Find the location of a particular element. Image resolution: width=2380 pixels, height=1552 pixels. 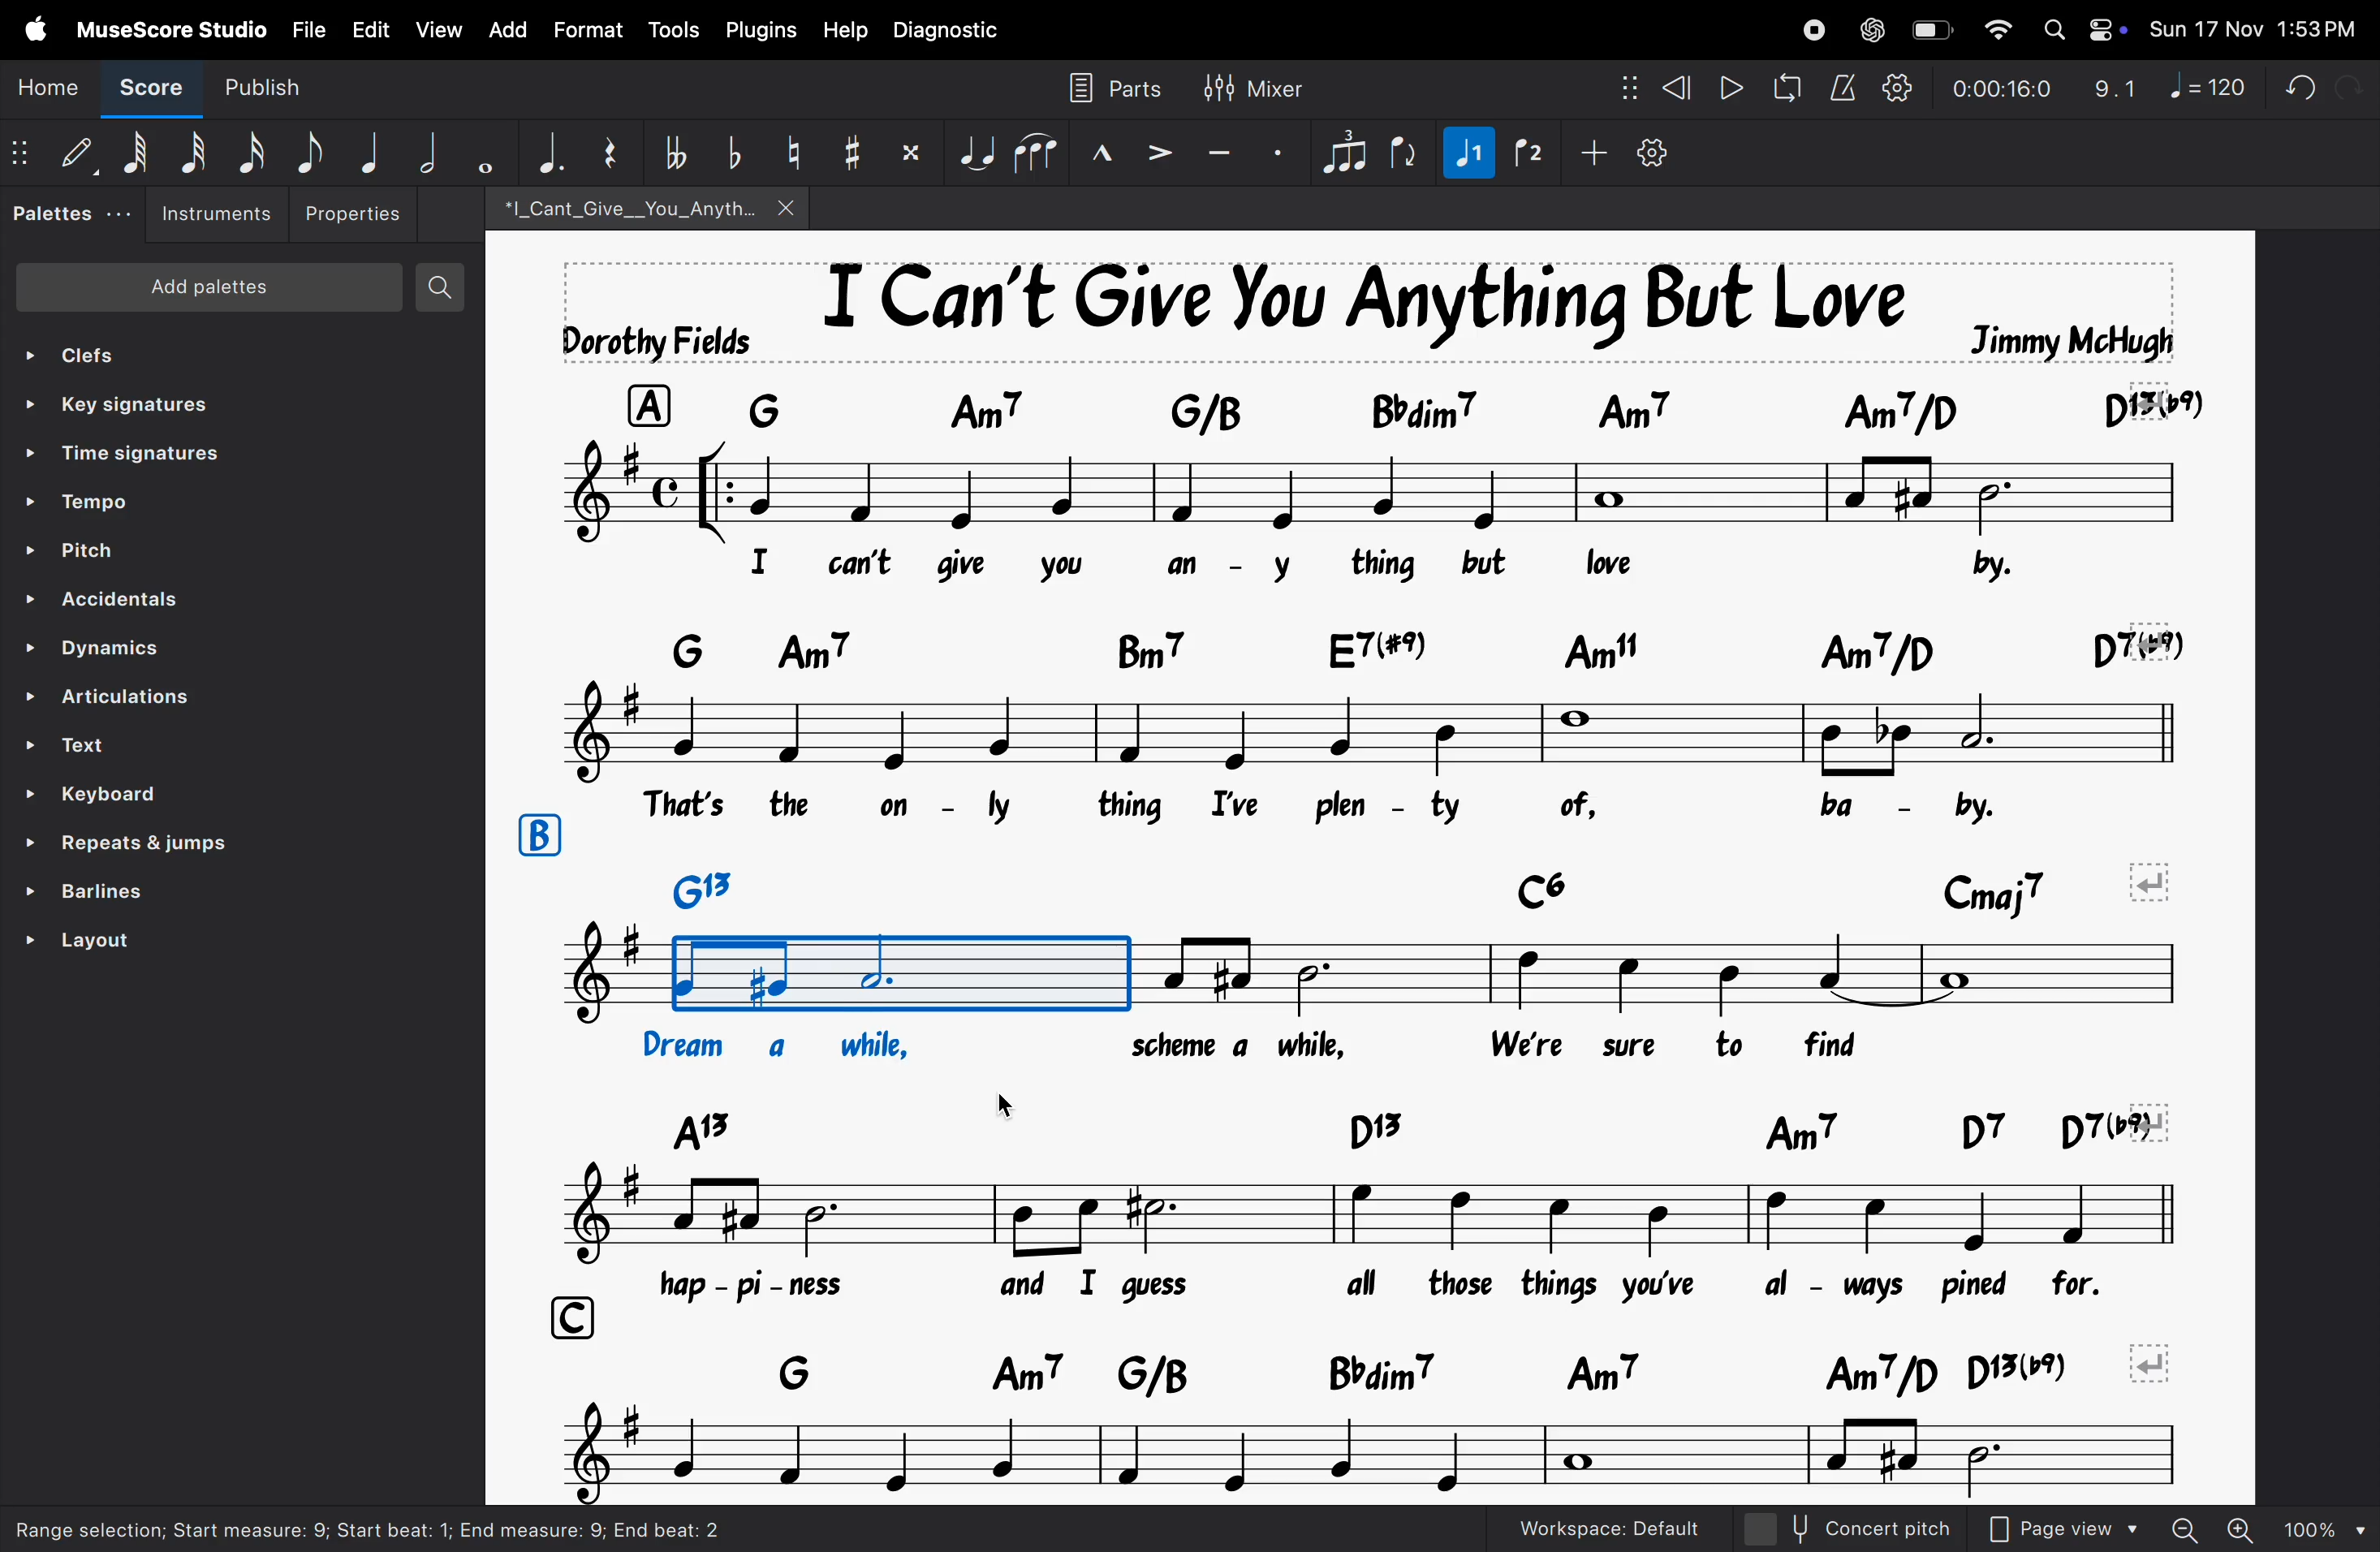

mixer is located at coordinates (1264, 87).